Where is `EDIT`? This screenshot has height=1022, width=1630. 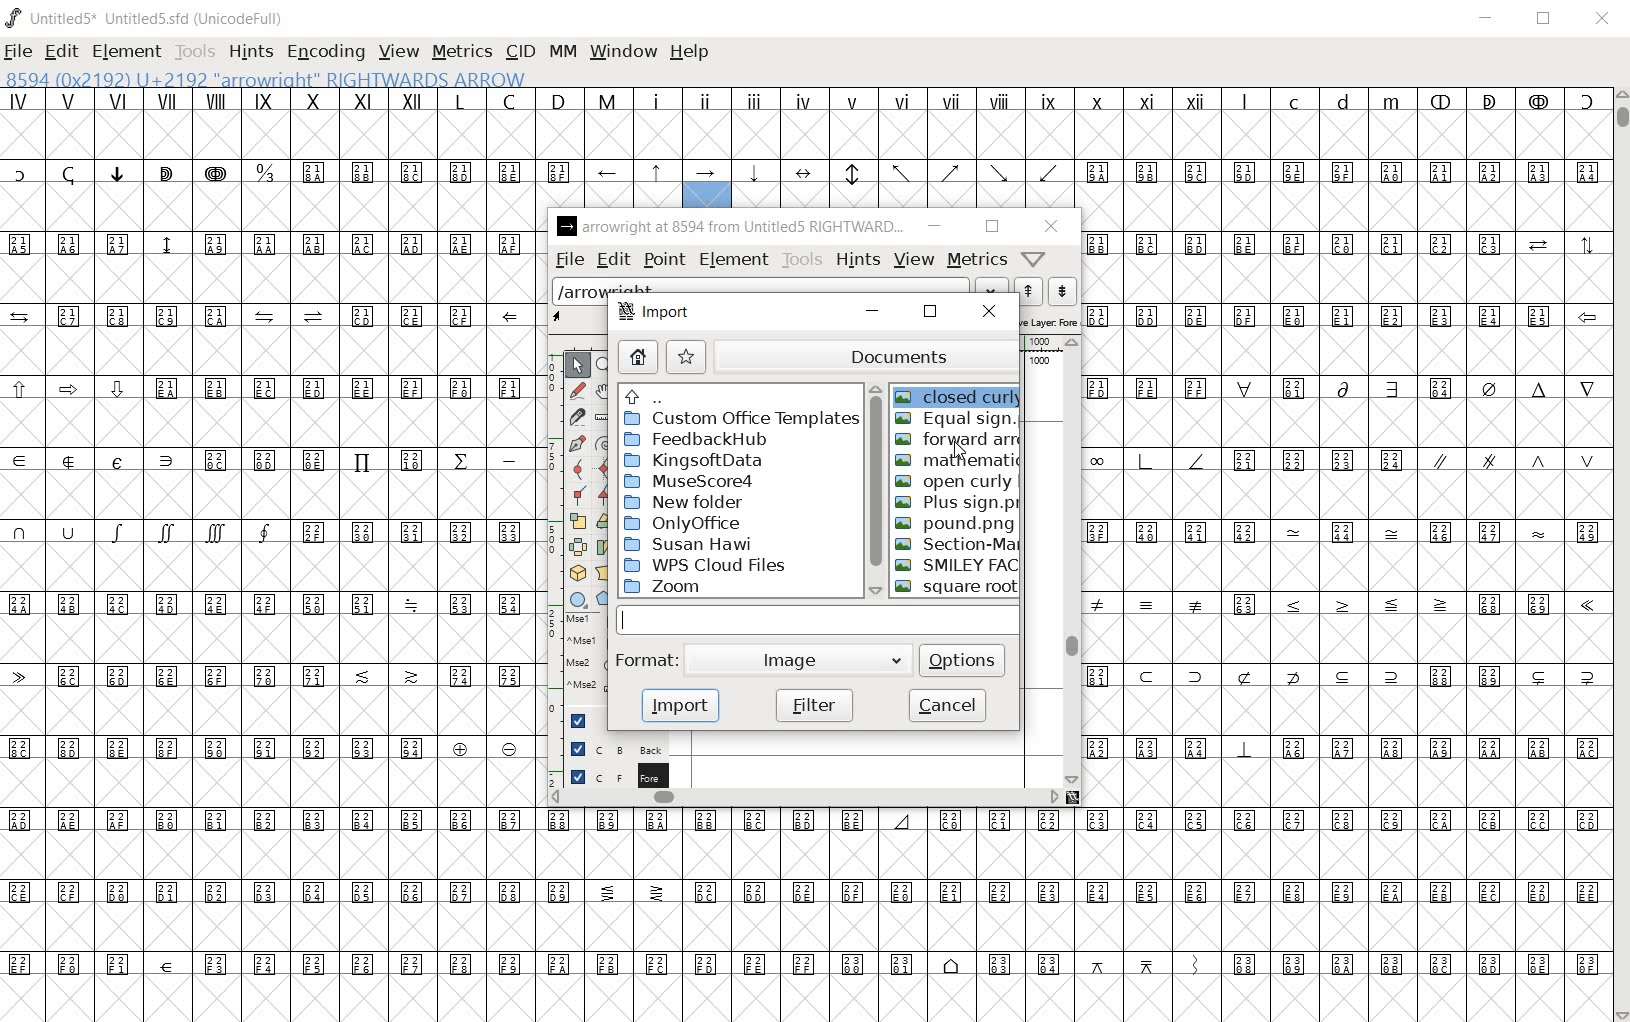 EDIT is located at coordinates (61, 53).